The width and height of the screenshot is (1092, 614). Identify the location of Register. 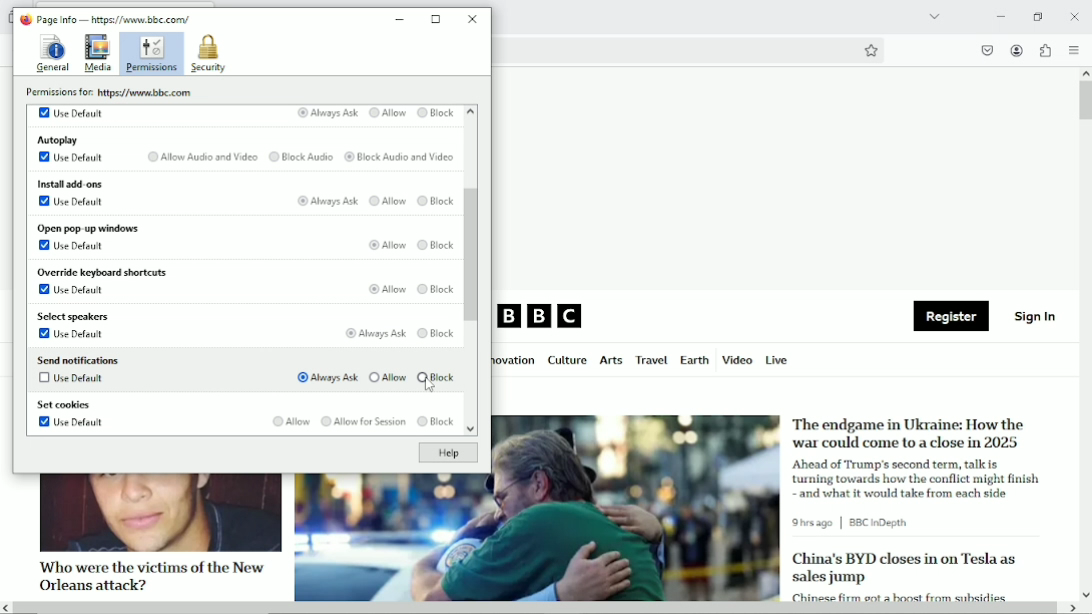
(951, 317).